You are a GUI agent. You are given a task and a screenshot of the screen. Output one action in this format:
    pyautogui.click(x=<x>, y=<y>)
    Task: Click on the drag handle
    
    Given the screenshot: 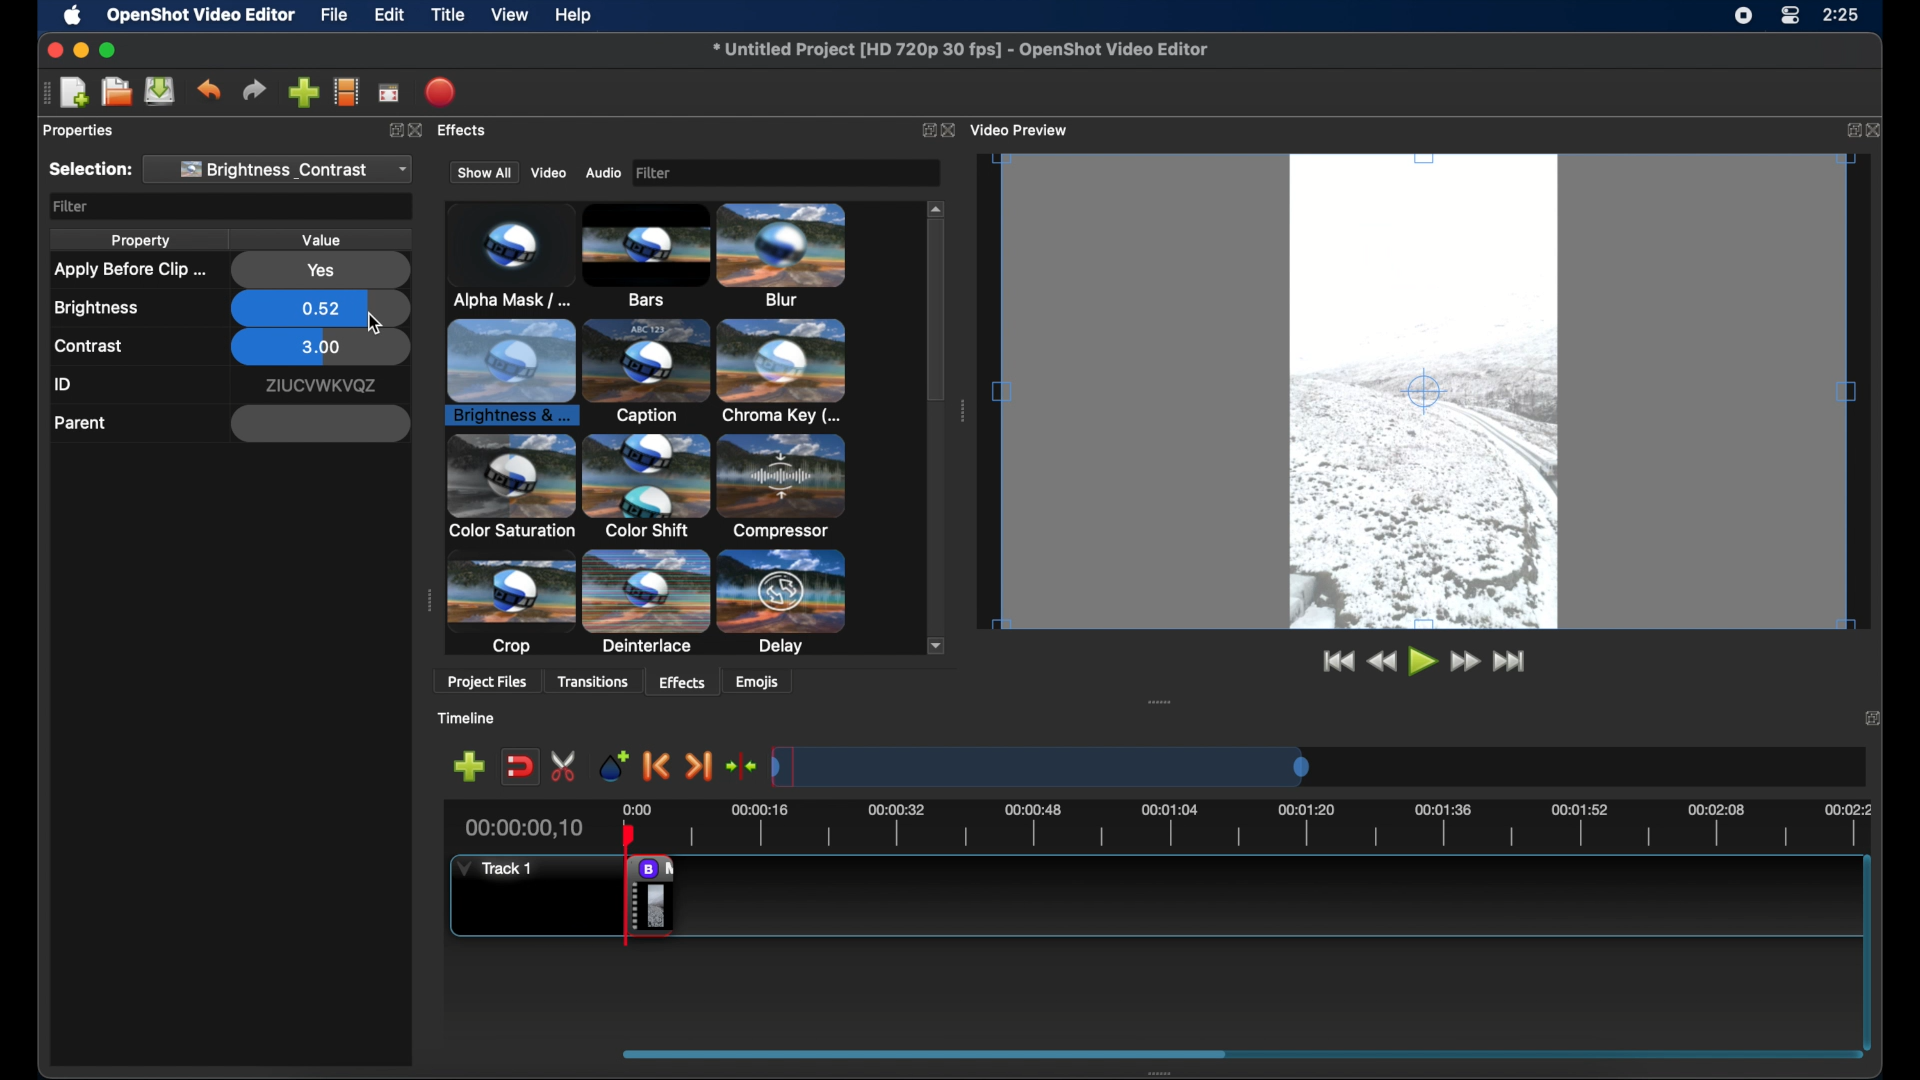 What is the action you would take?
    pyautogui.click(x=43, y=93)
    